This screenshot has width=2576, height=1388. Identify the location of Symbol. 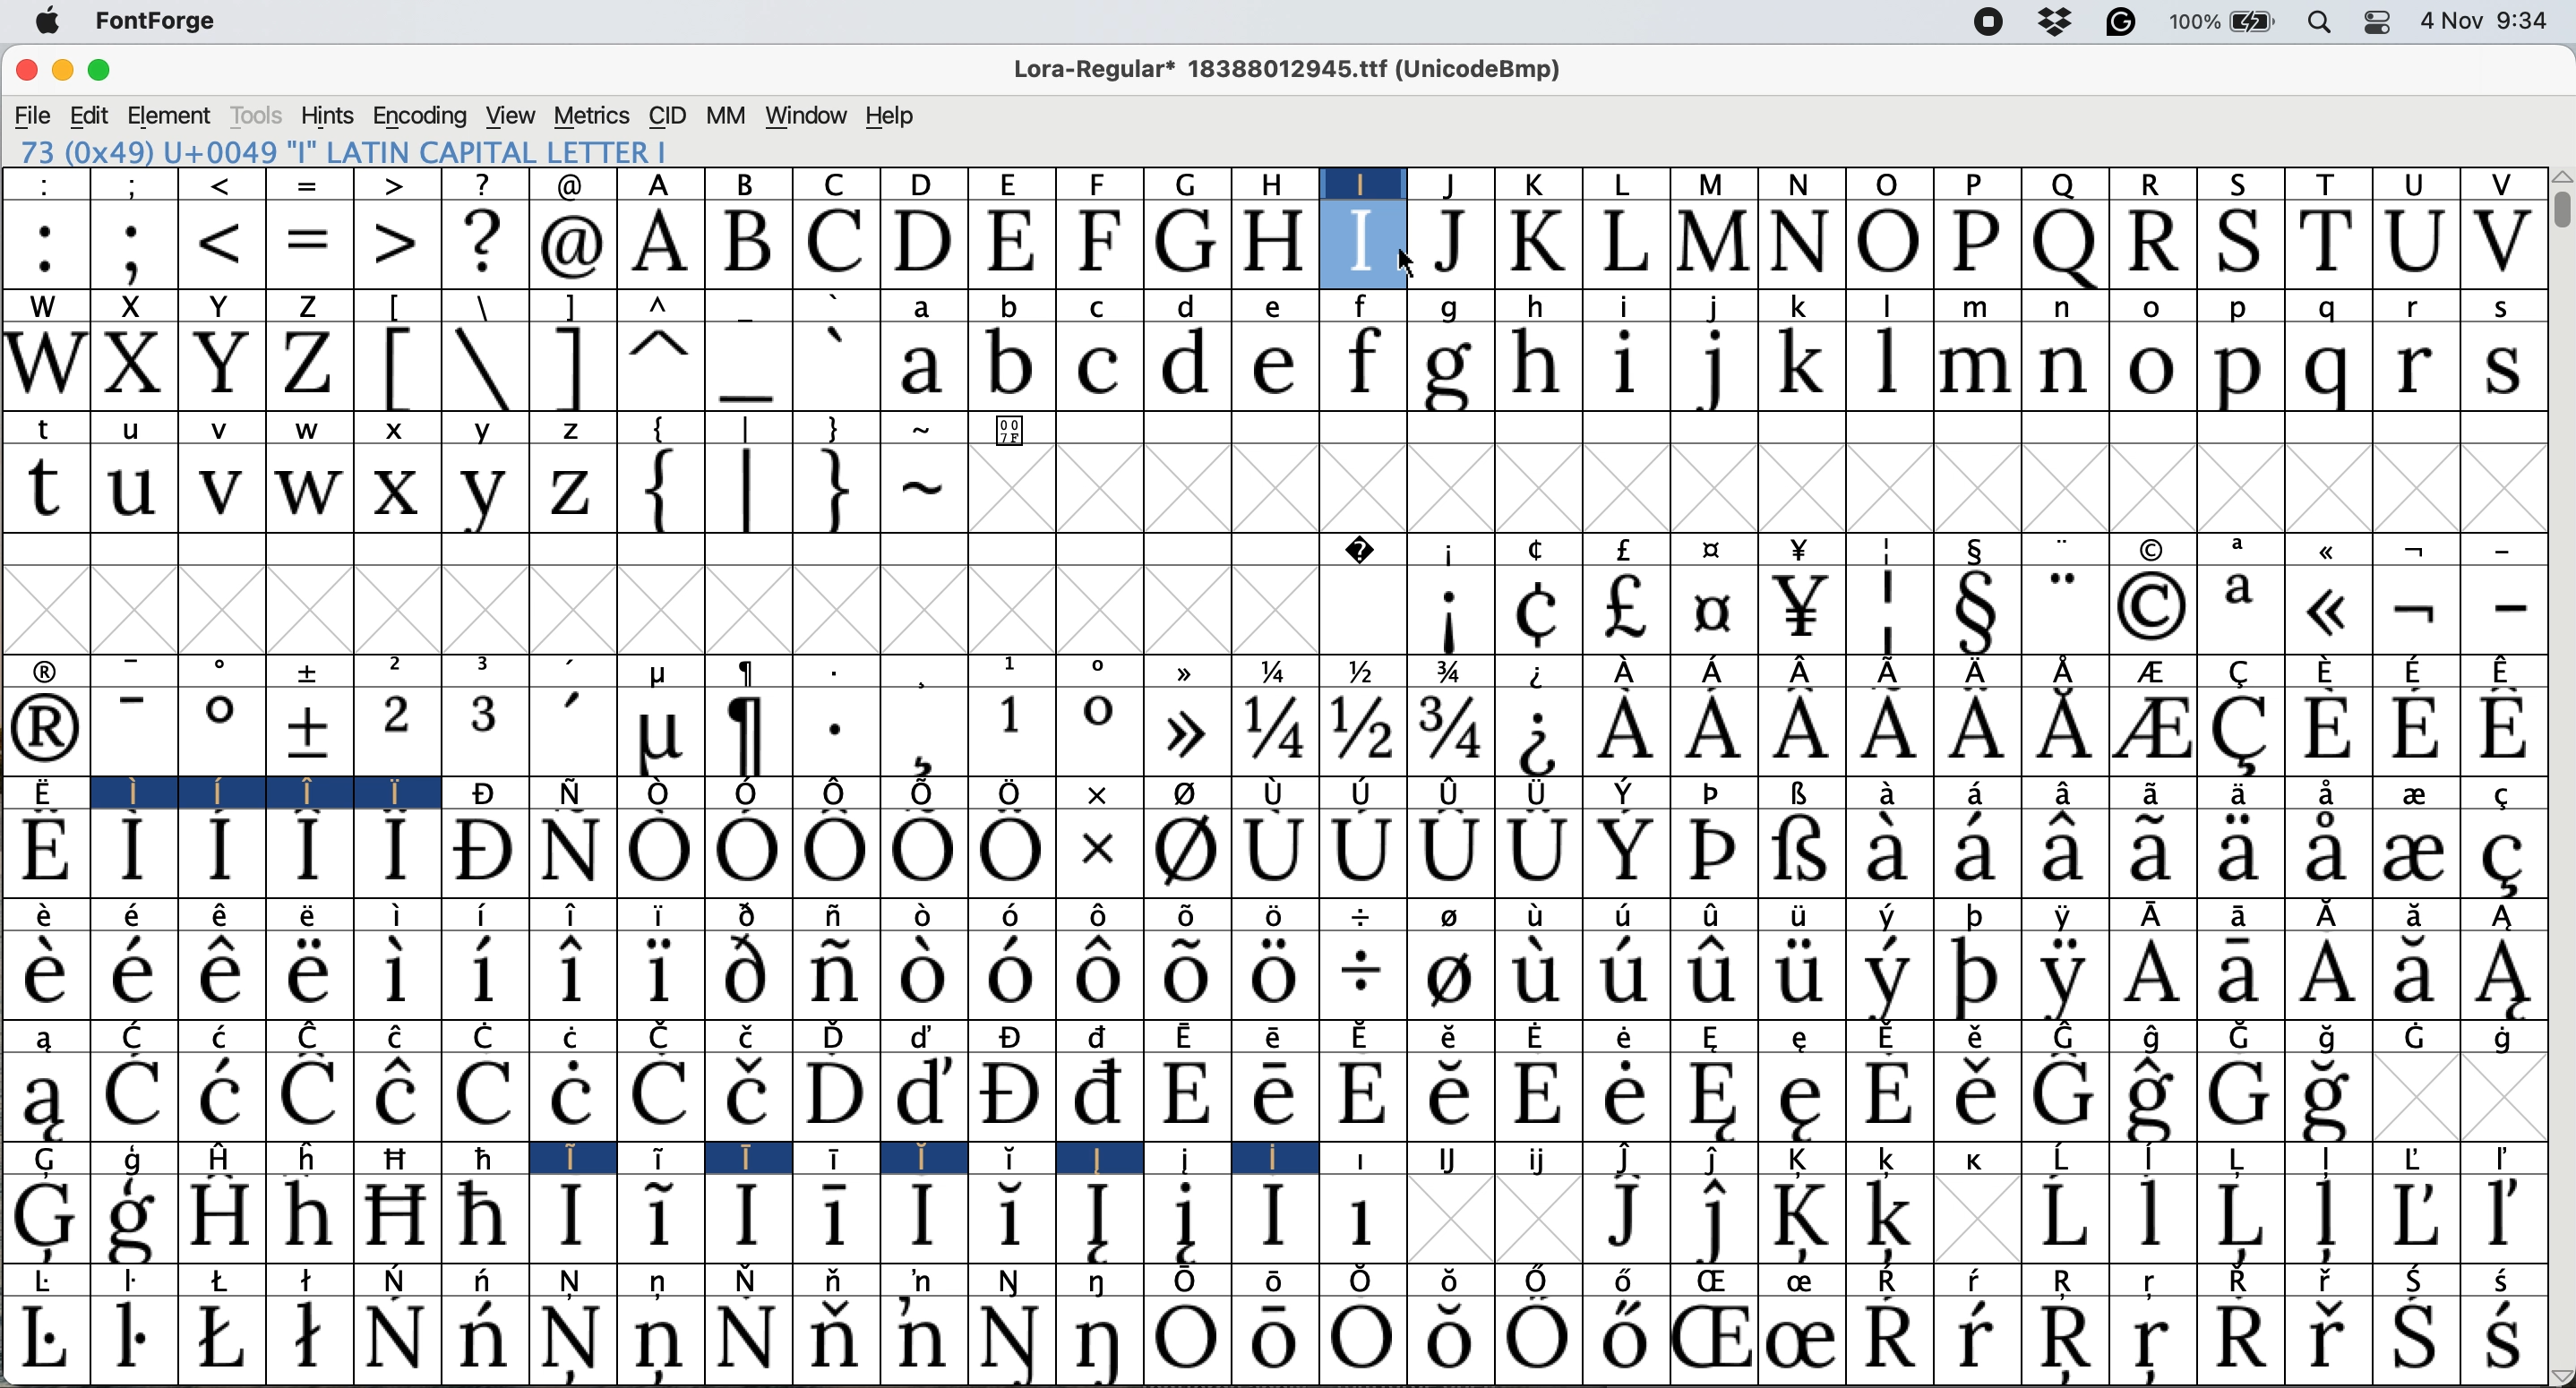
(1802, 1215).